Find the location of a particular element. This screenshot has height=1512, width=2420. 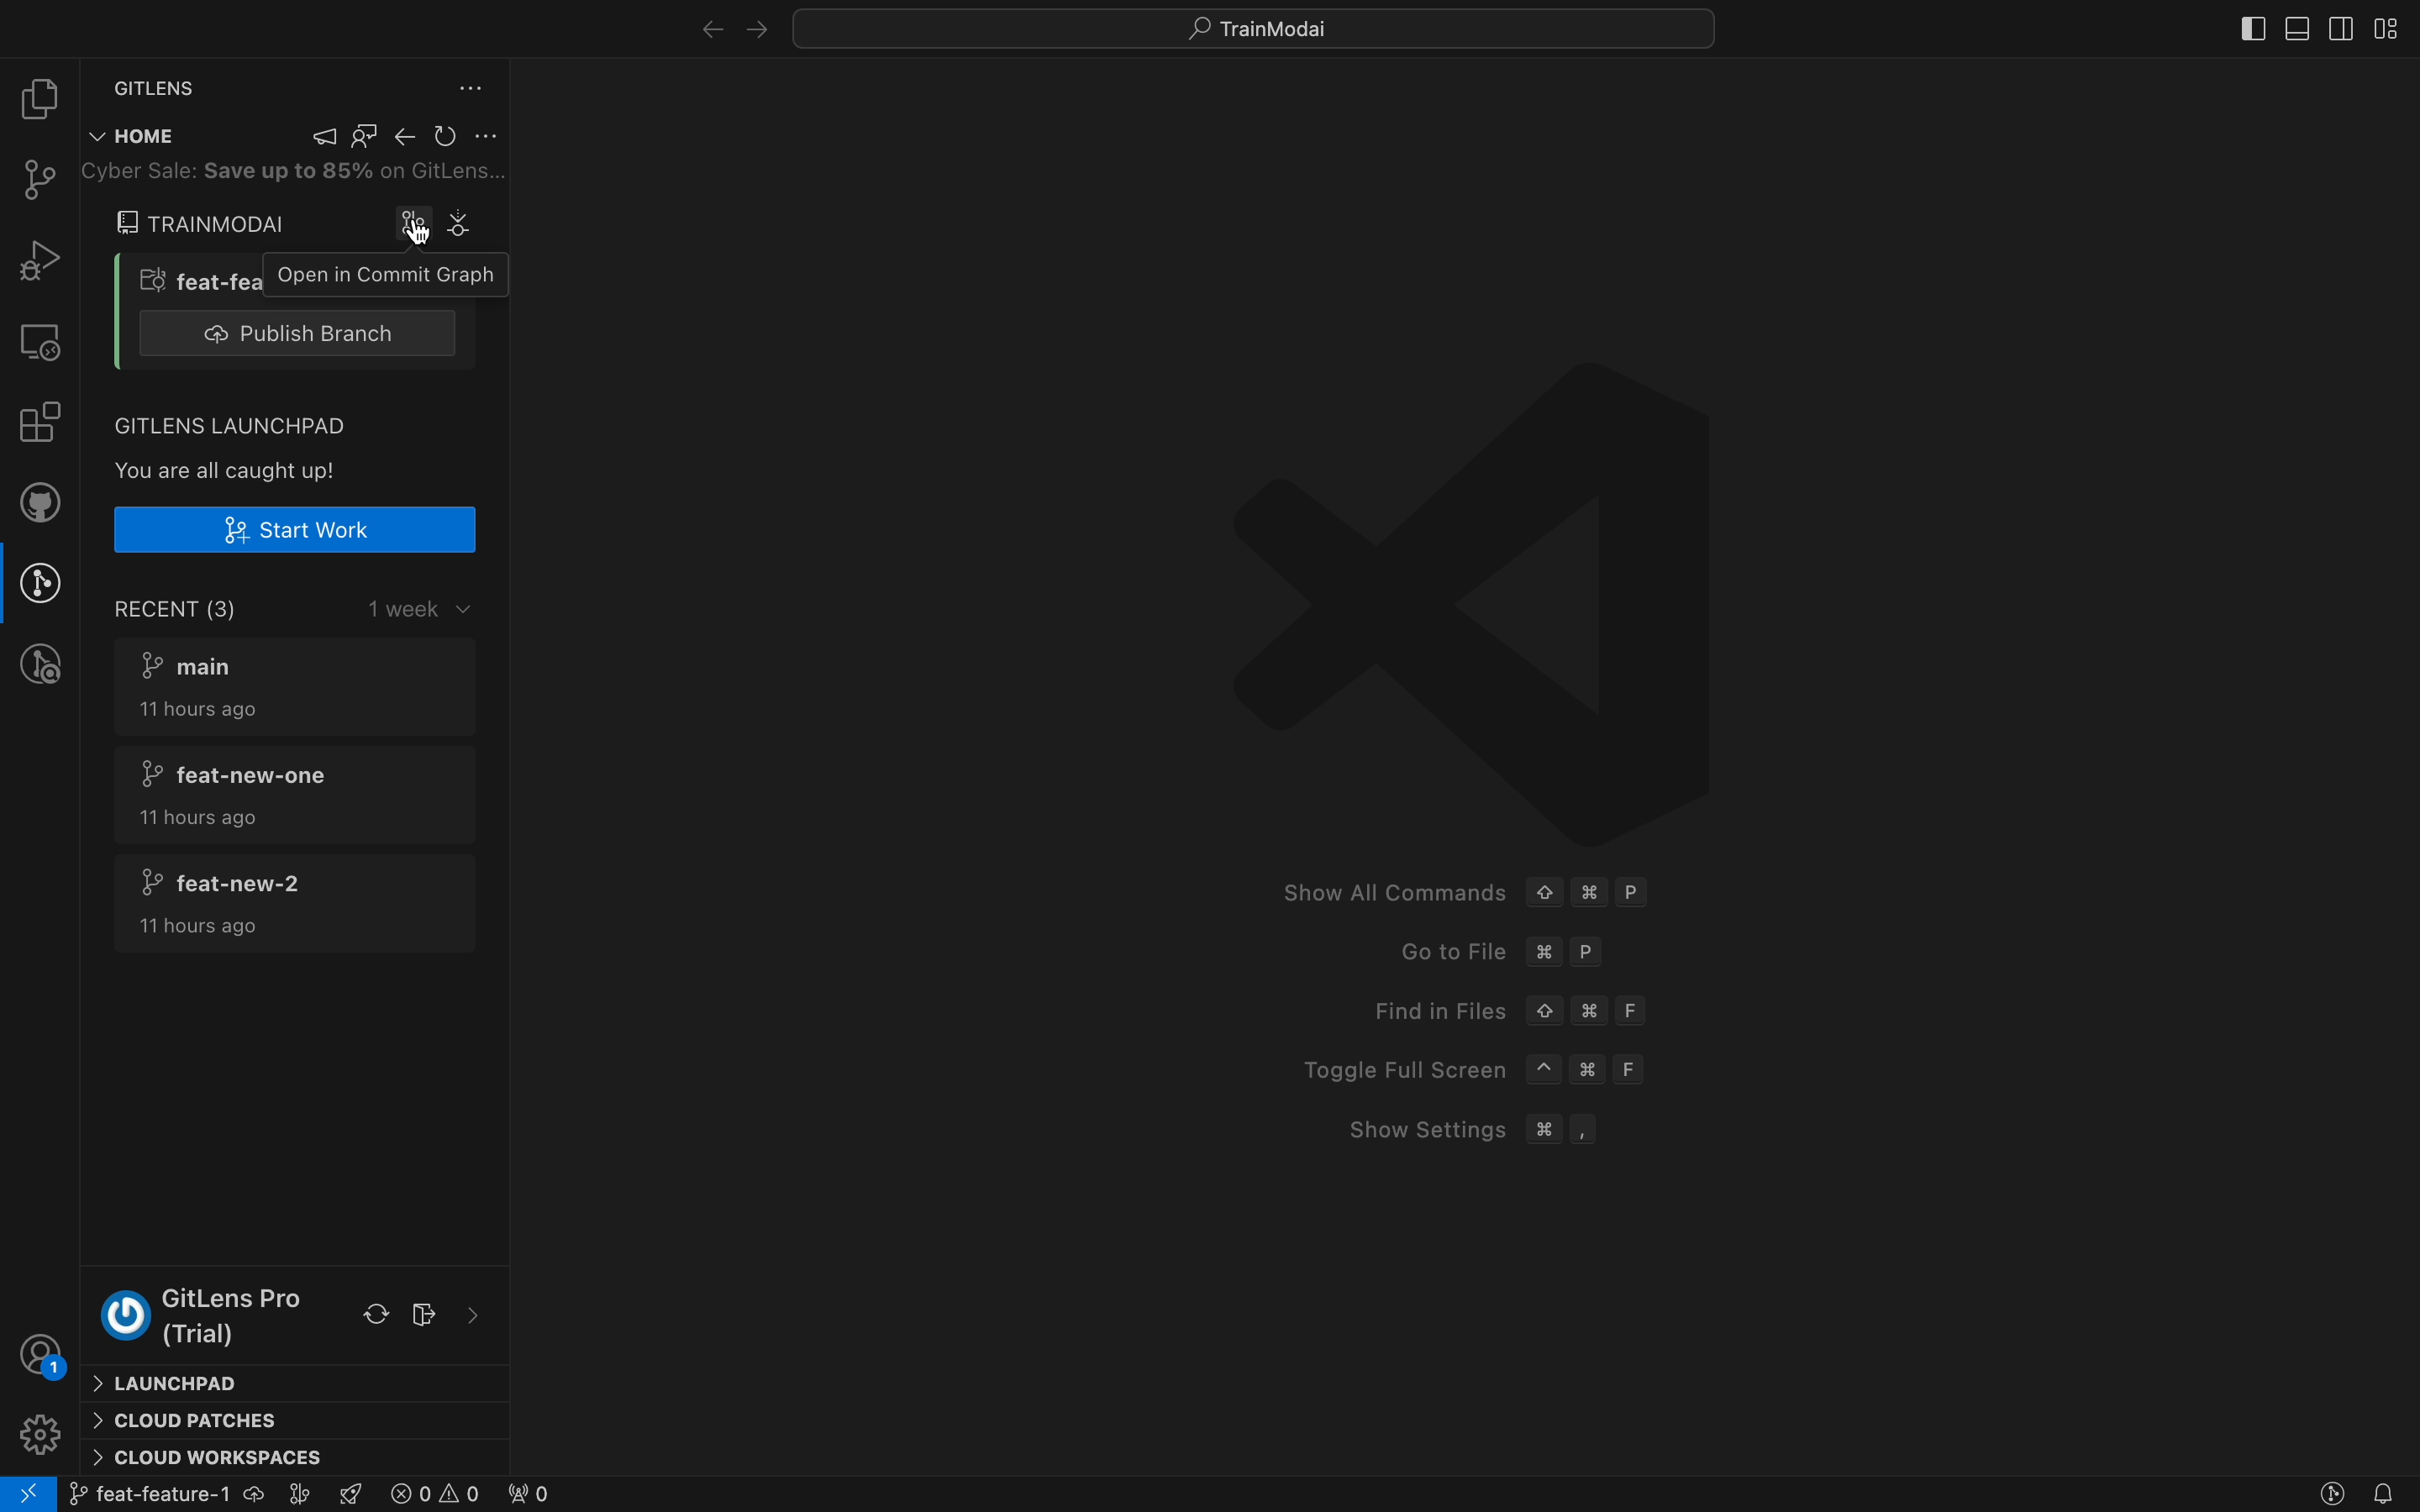

gitlens inspect is located at coordinates (43, 666).